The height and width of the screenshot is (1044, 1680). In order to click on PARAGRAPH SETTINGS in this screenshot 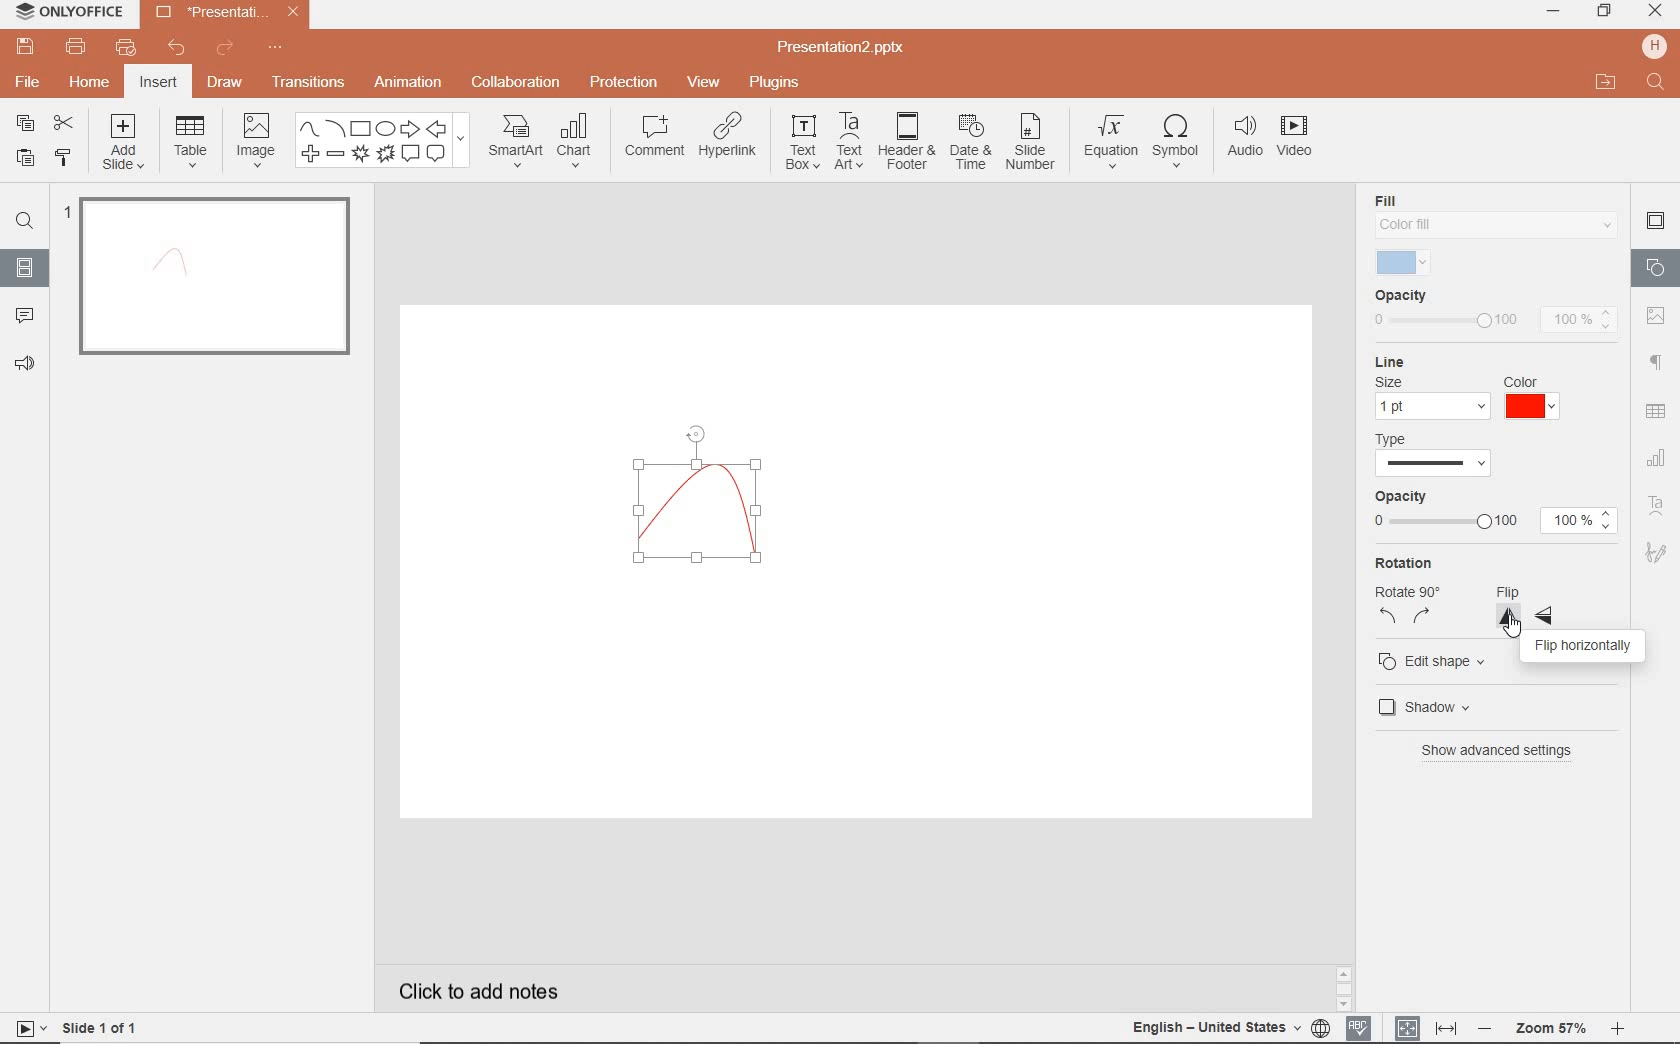, I will do `click(1654, 361)`.